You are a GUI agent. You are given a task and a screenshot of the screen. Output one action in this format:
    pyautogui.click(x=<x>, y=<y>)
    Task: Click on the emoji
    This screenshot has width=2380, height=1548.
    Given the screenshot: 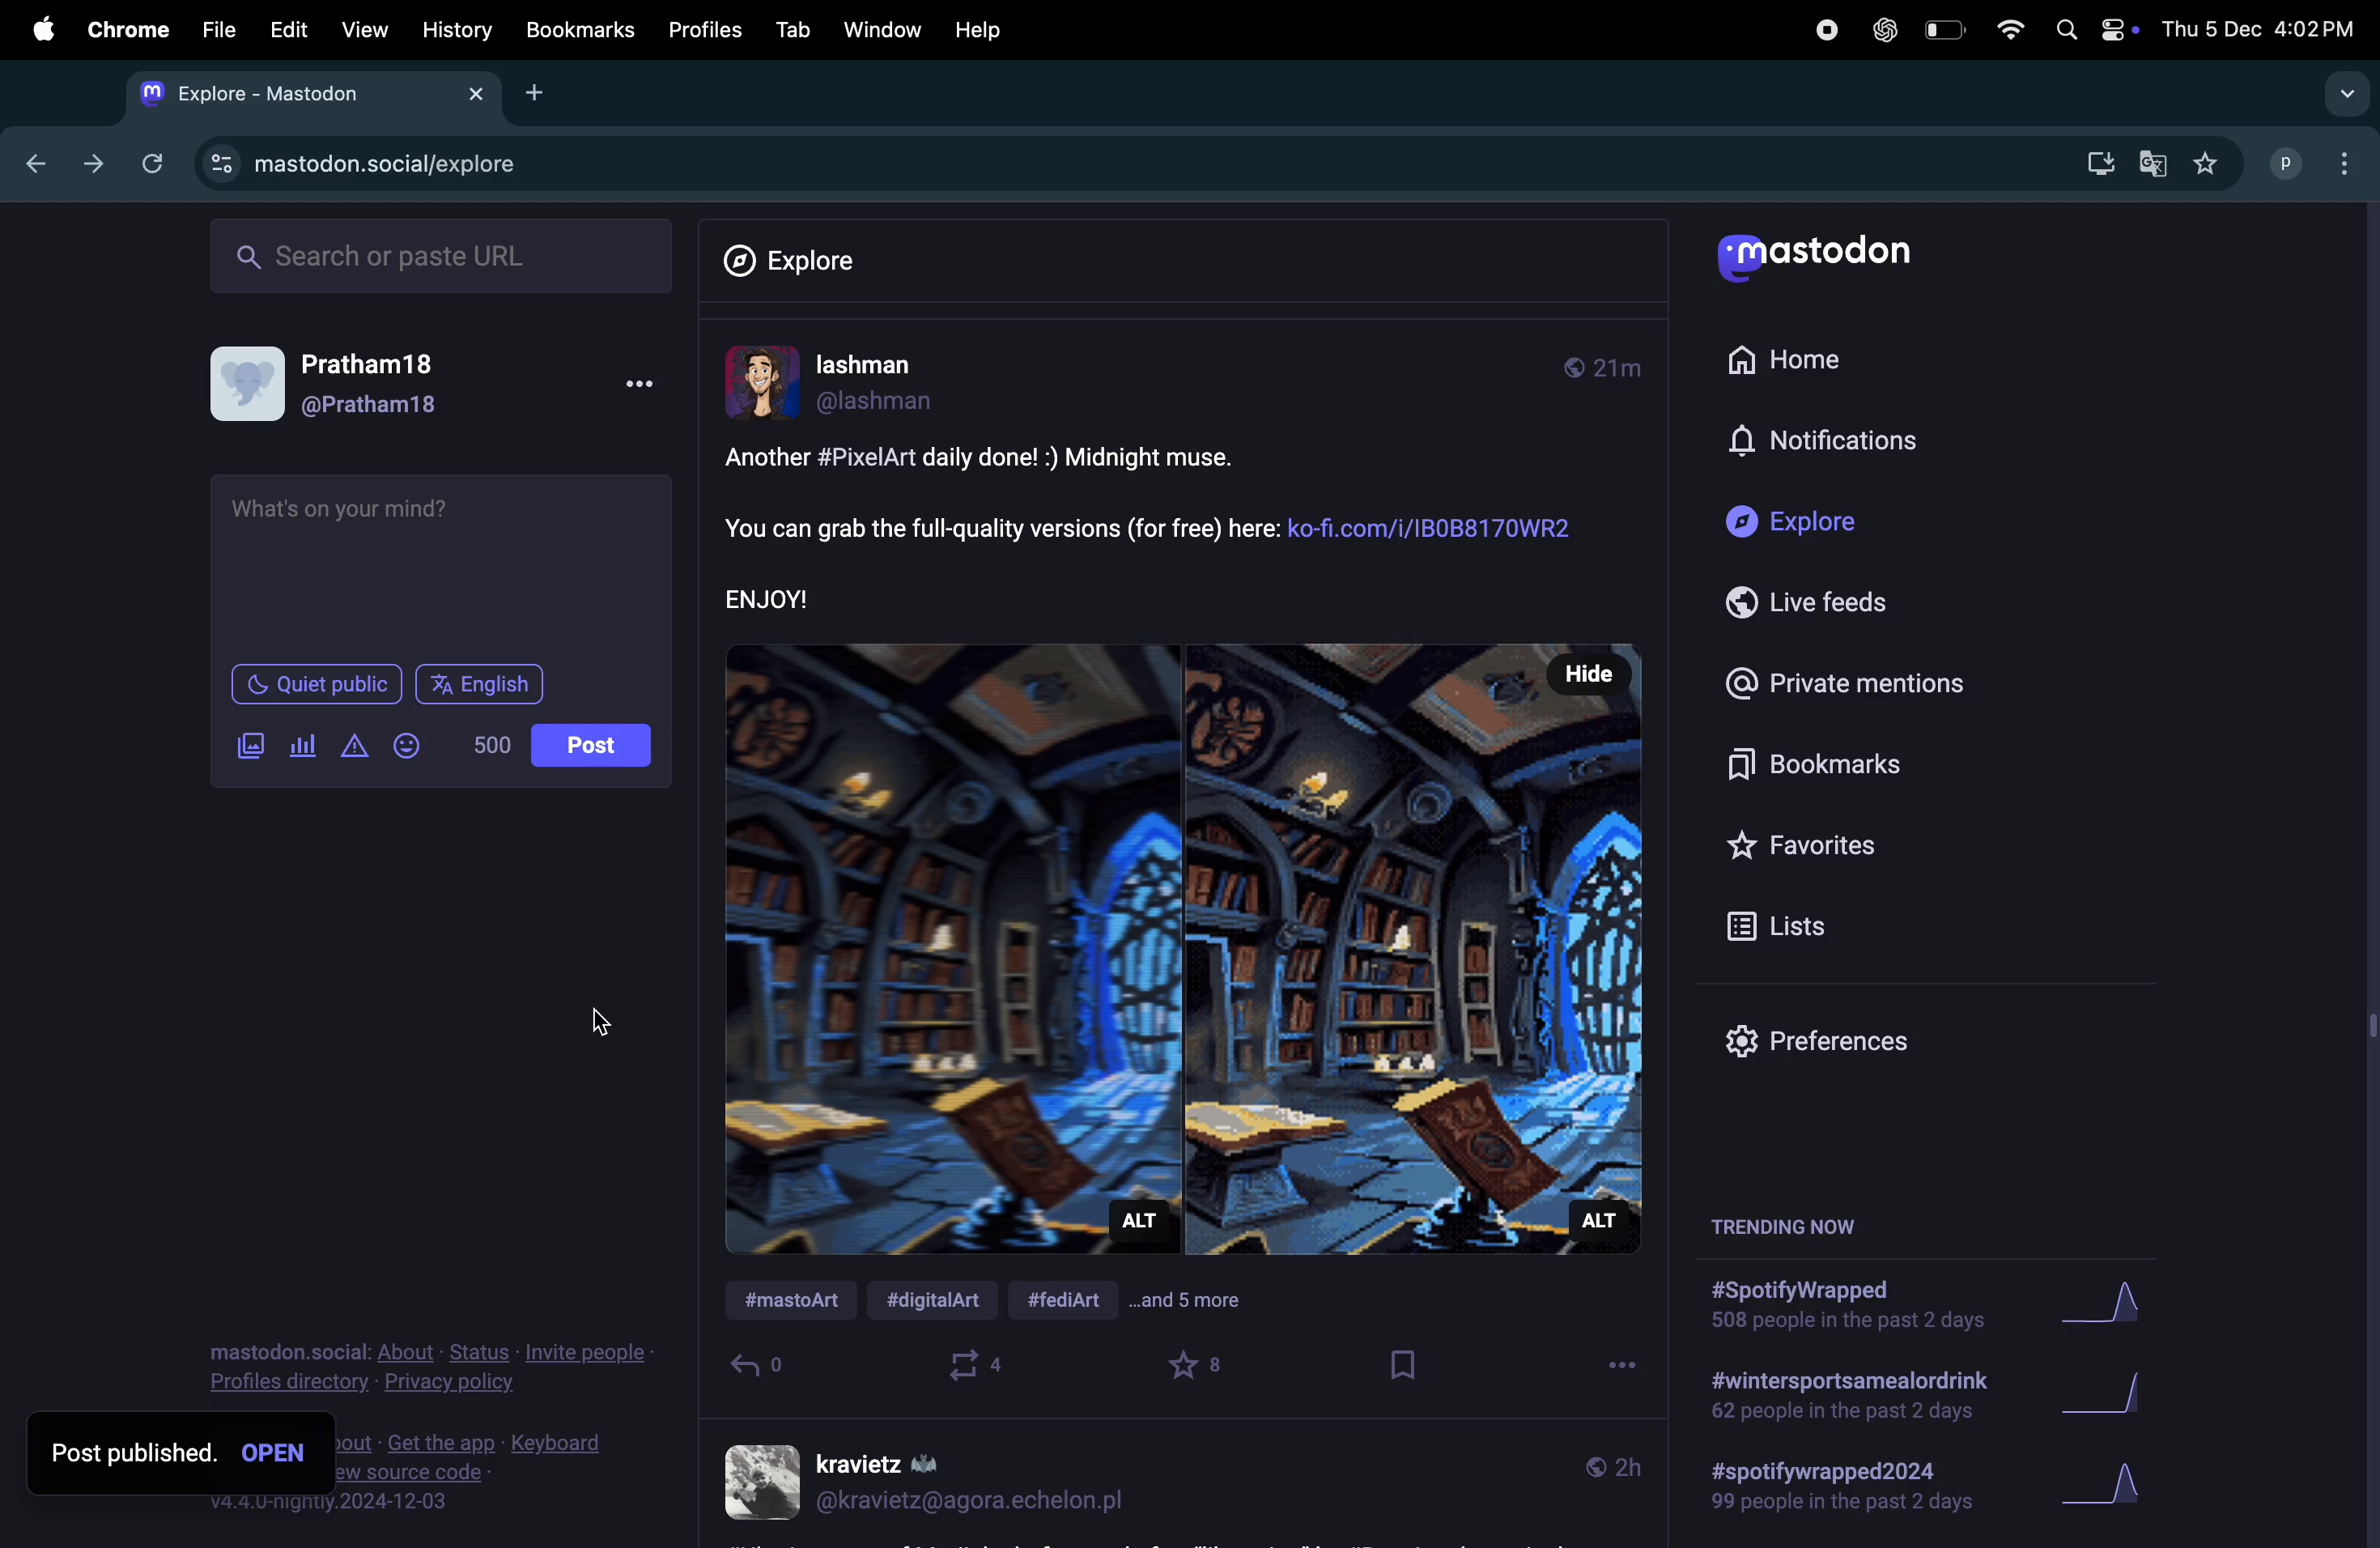 What is the action you would take?
    pyautogui.click(x=405, y=745)
    